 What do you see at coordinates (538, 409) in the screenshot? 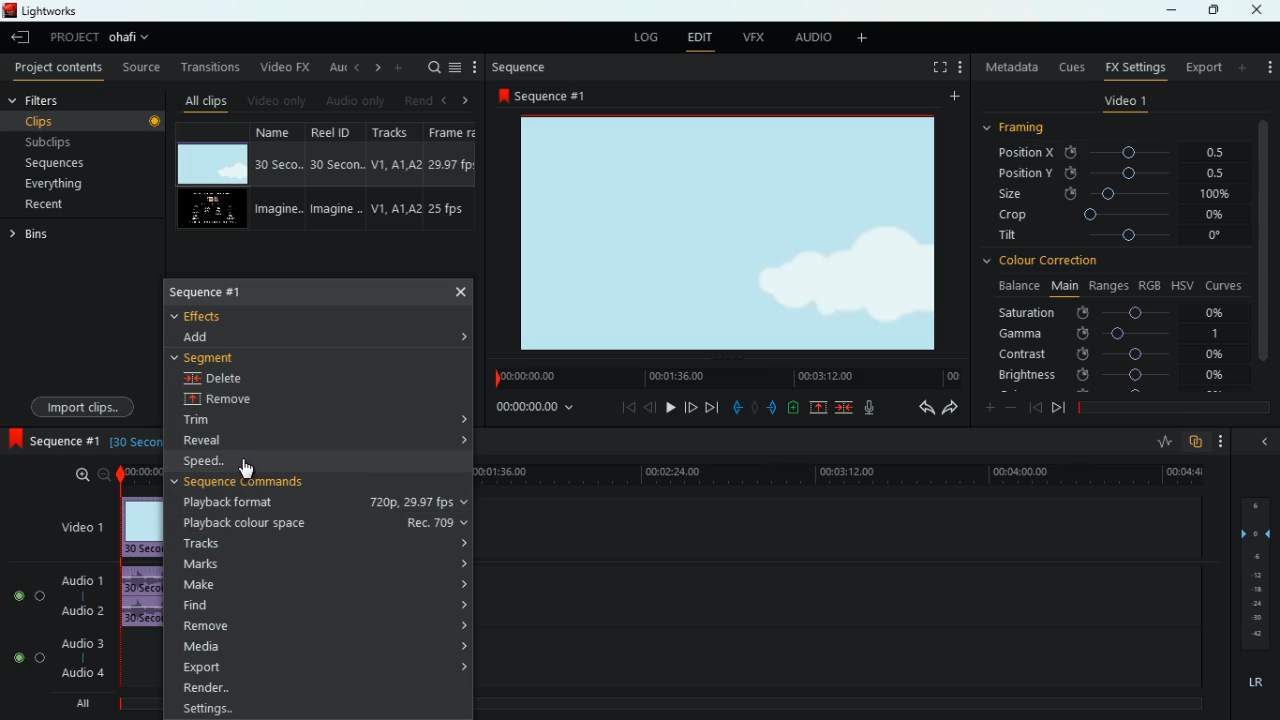
I see `time` at bounding box center [538, 409].